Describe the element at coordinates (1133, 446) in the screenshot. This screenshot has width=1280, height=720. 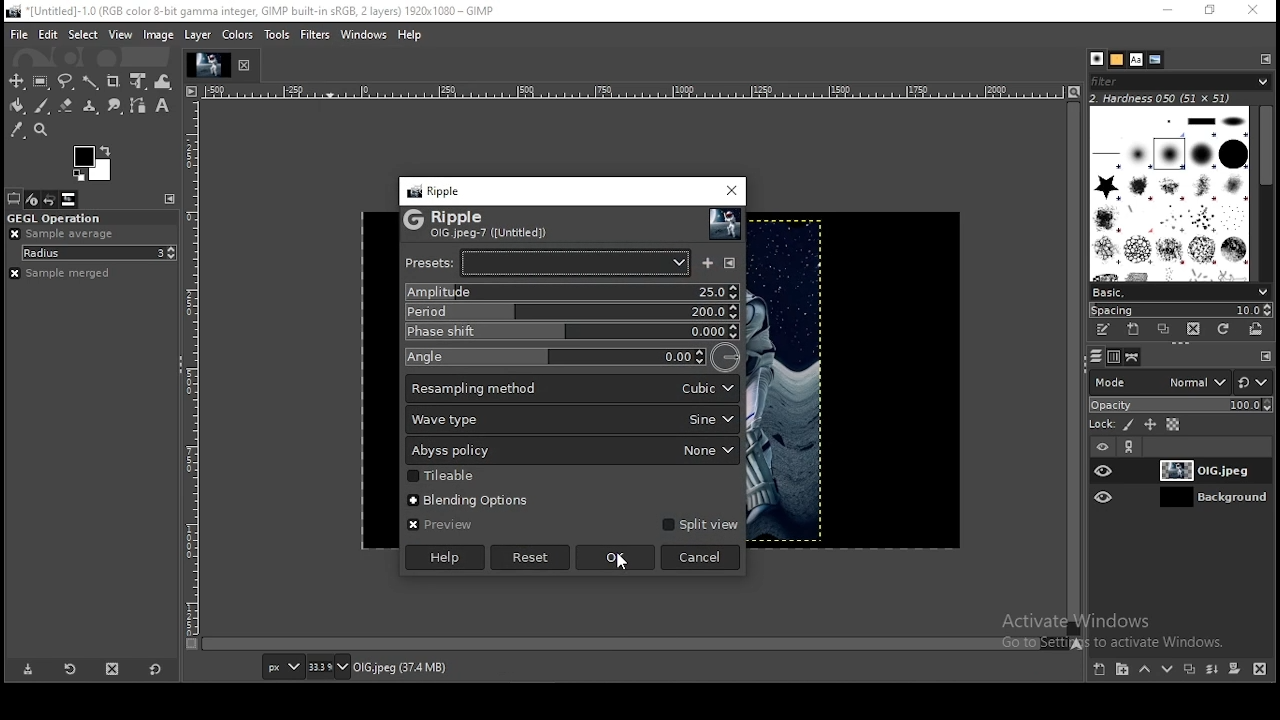
I see `link` at that location.